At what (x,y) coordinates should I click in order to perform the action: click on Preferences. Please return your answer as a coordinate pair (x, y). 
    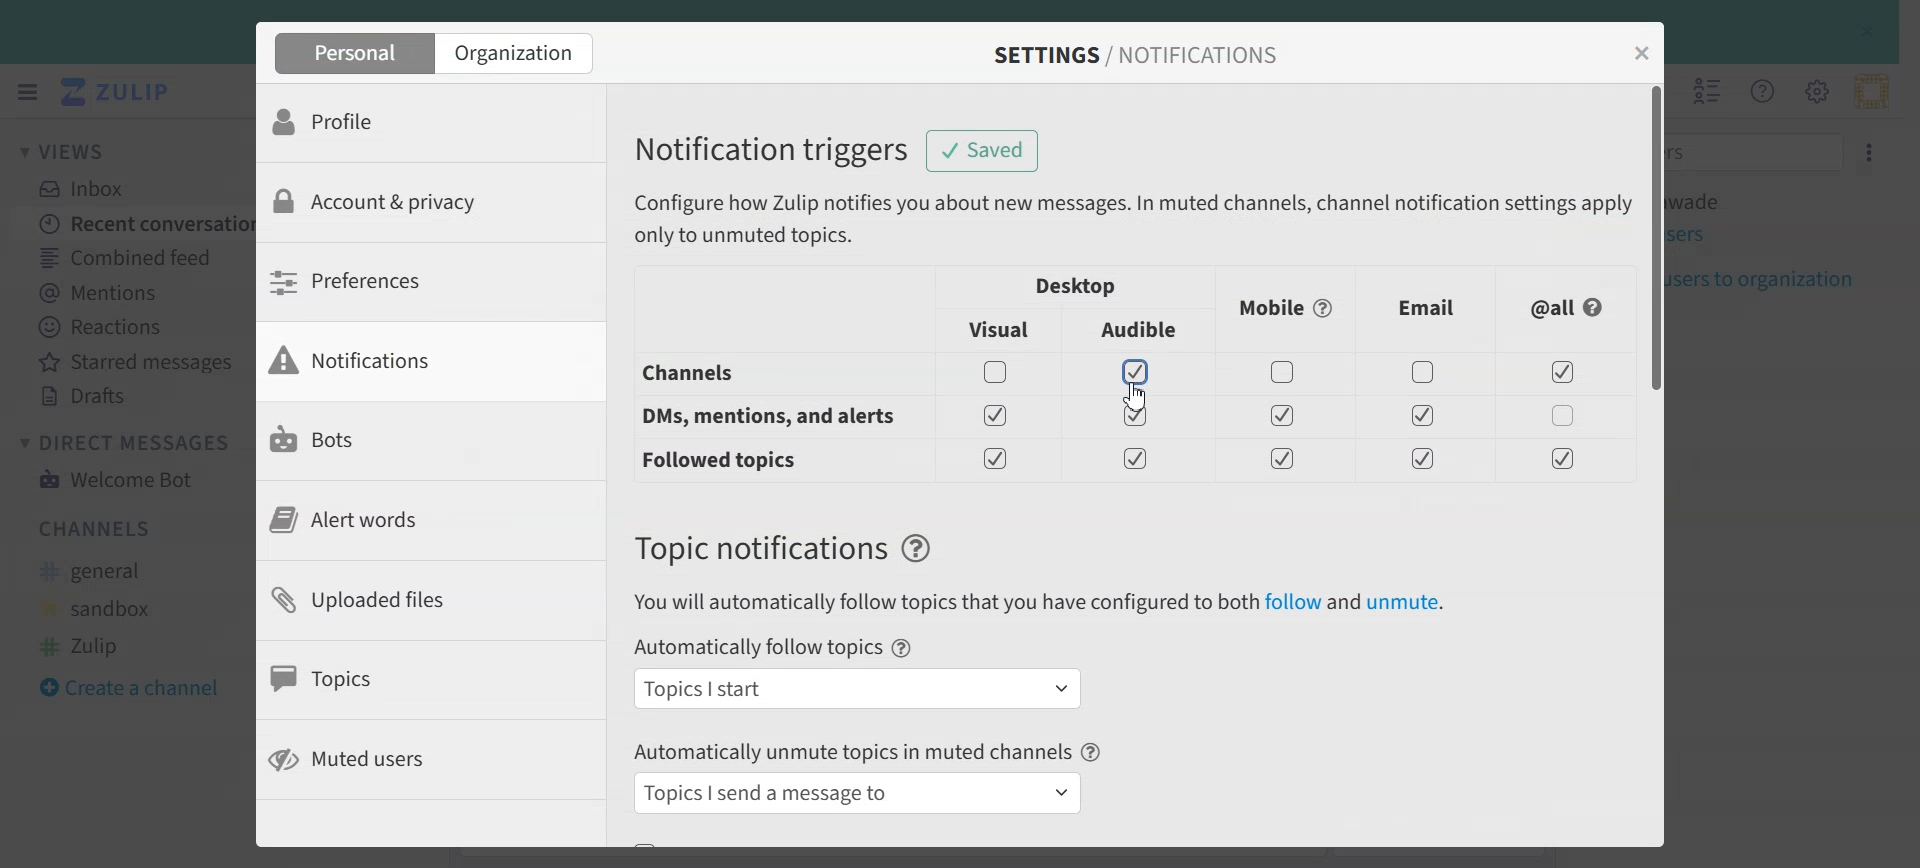
    Looking at the image, I should click on (404, 281).